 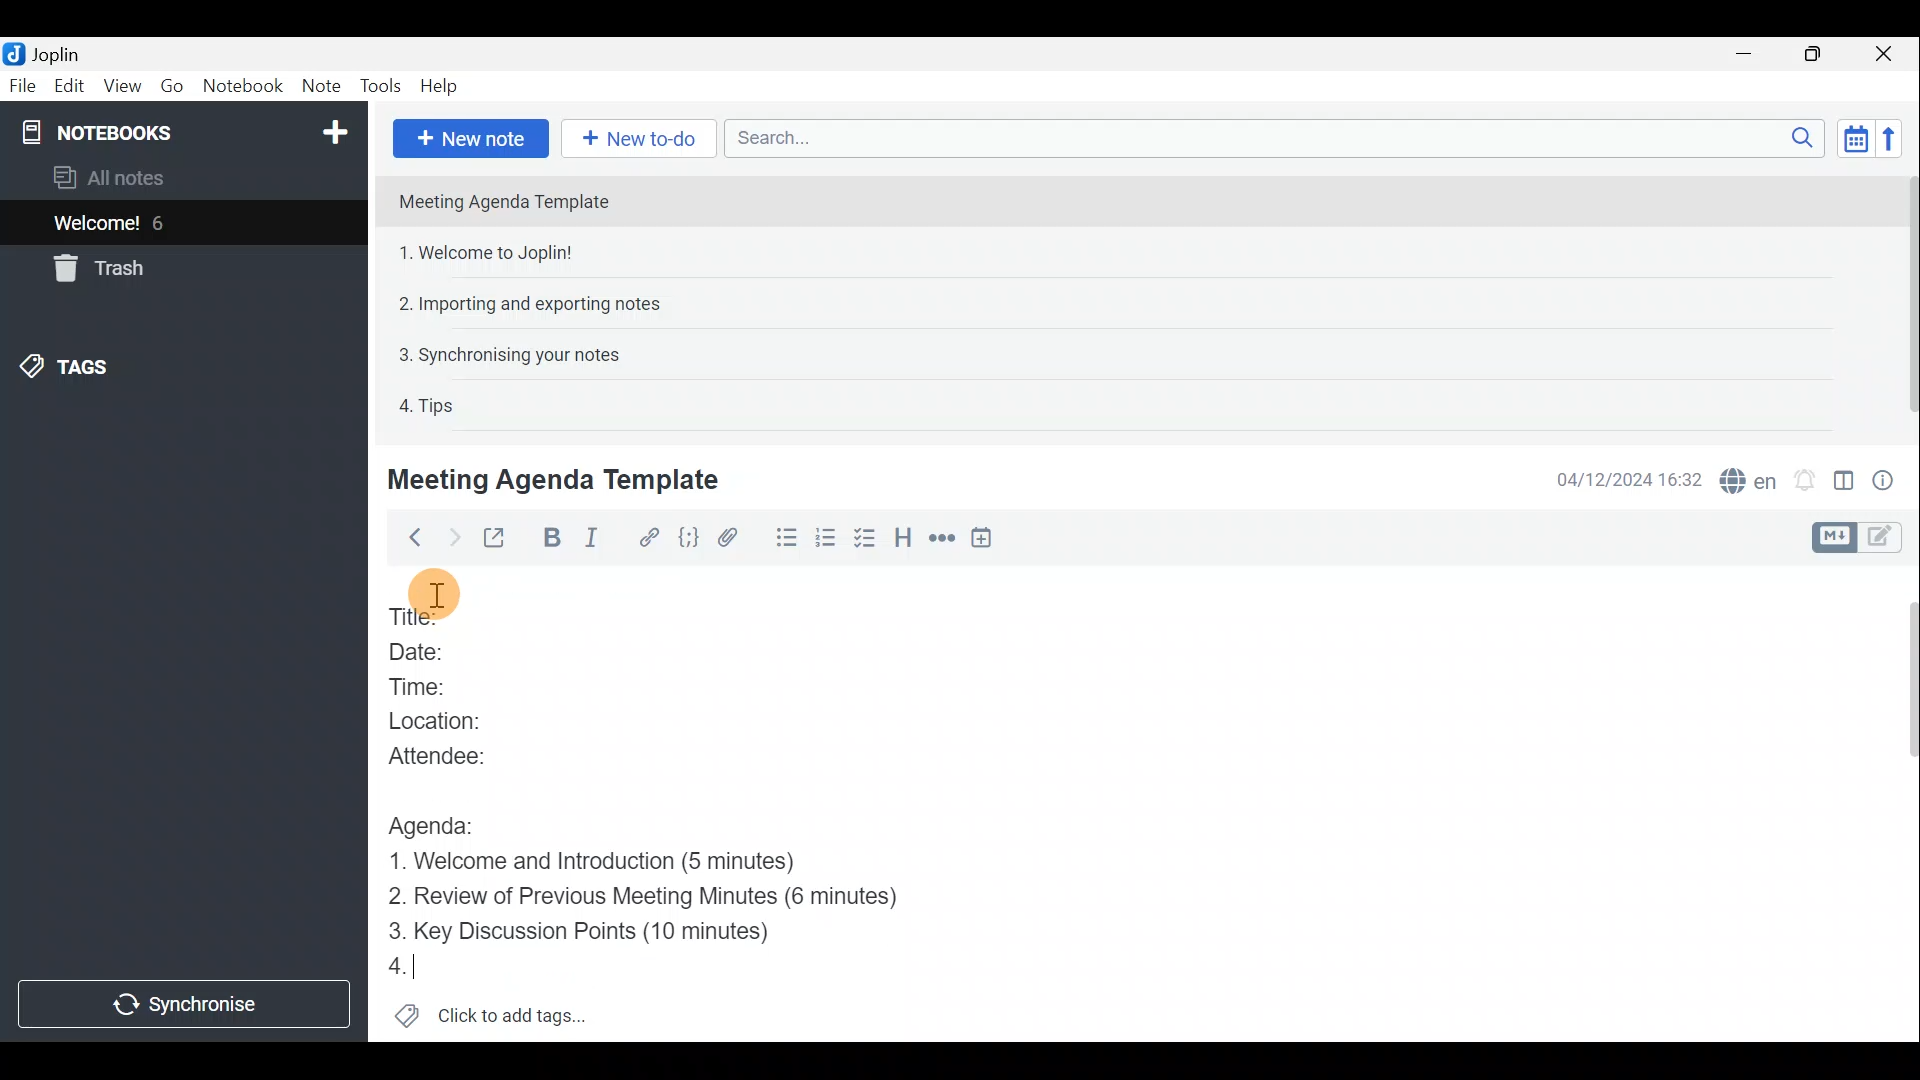 I want to click on Date:, so click(x=438, y=654).